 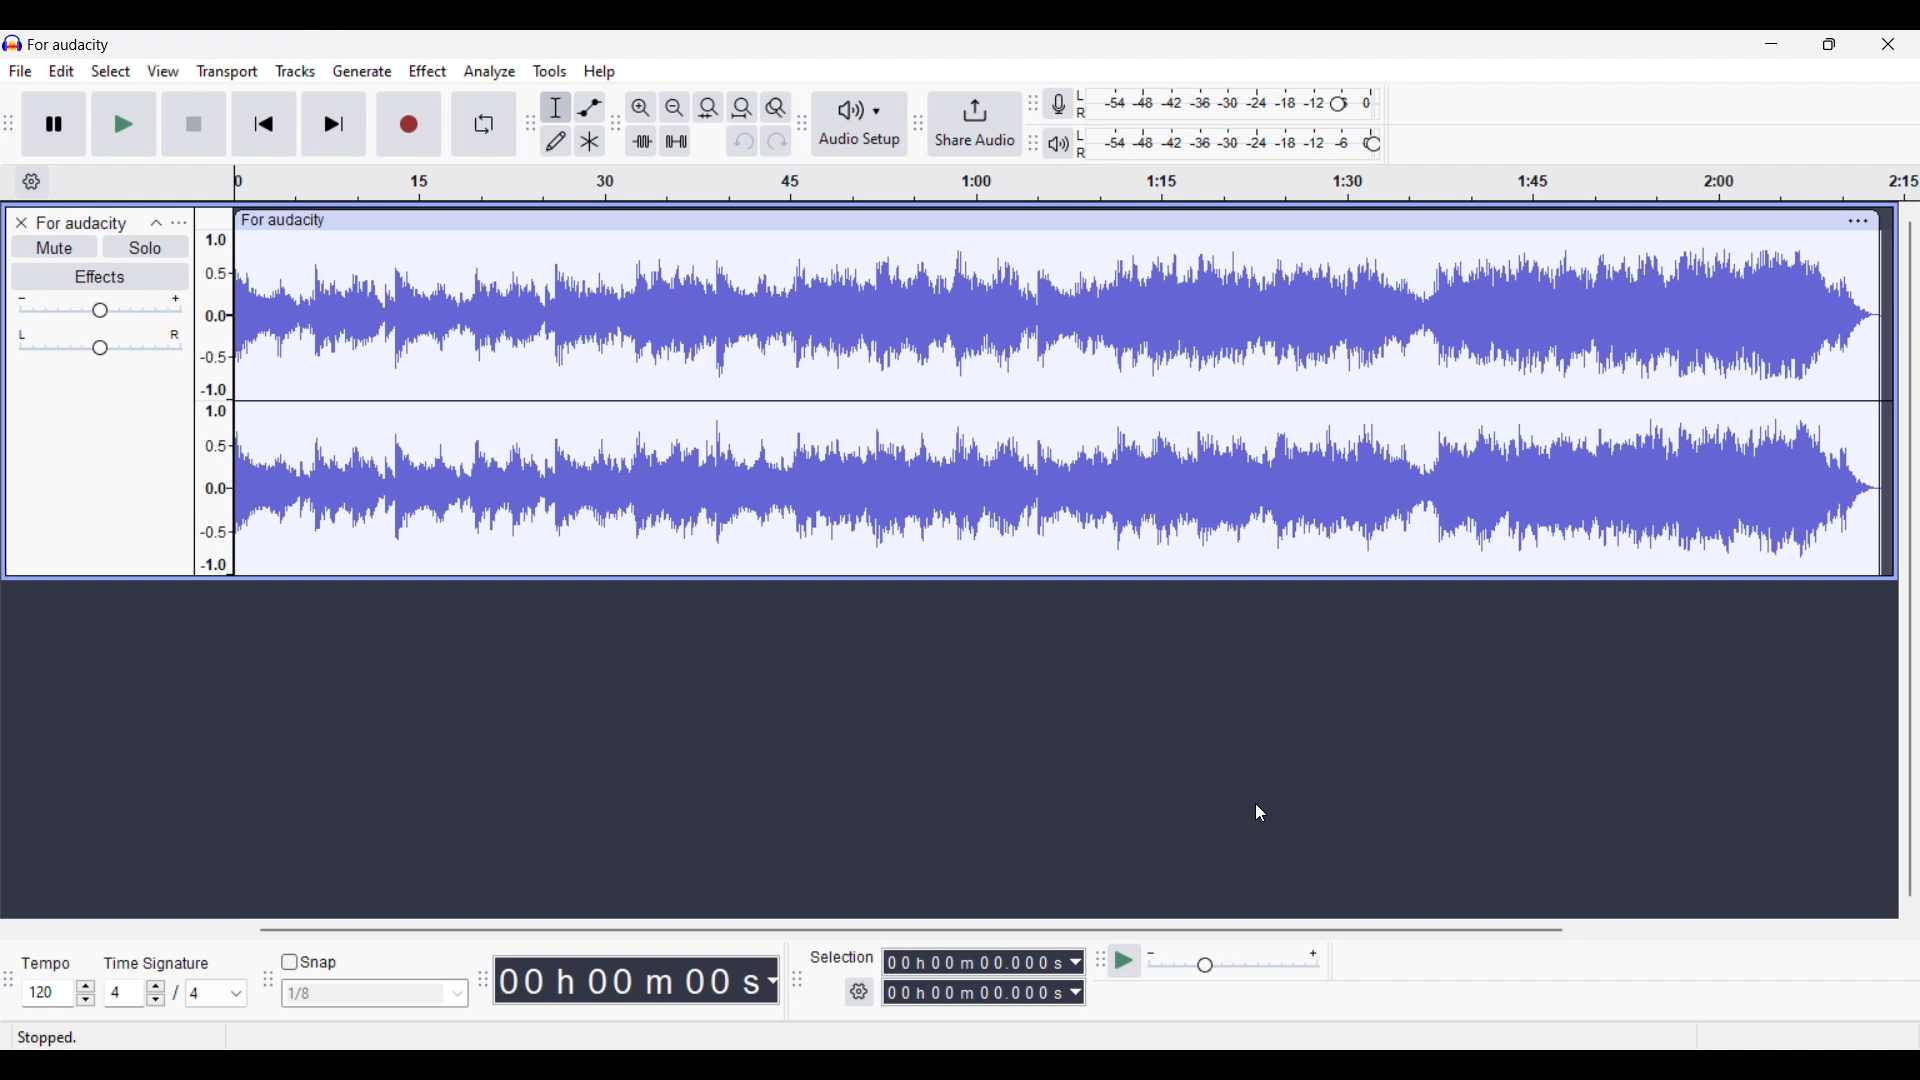 I want to click on Current status of track, so click(x=47, y=1038).